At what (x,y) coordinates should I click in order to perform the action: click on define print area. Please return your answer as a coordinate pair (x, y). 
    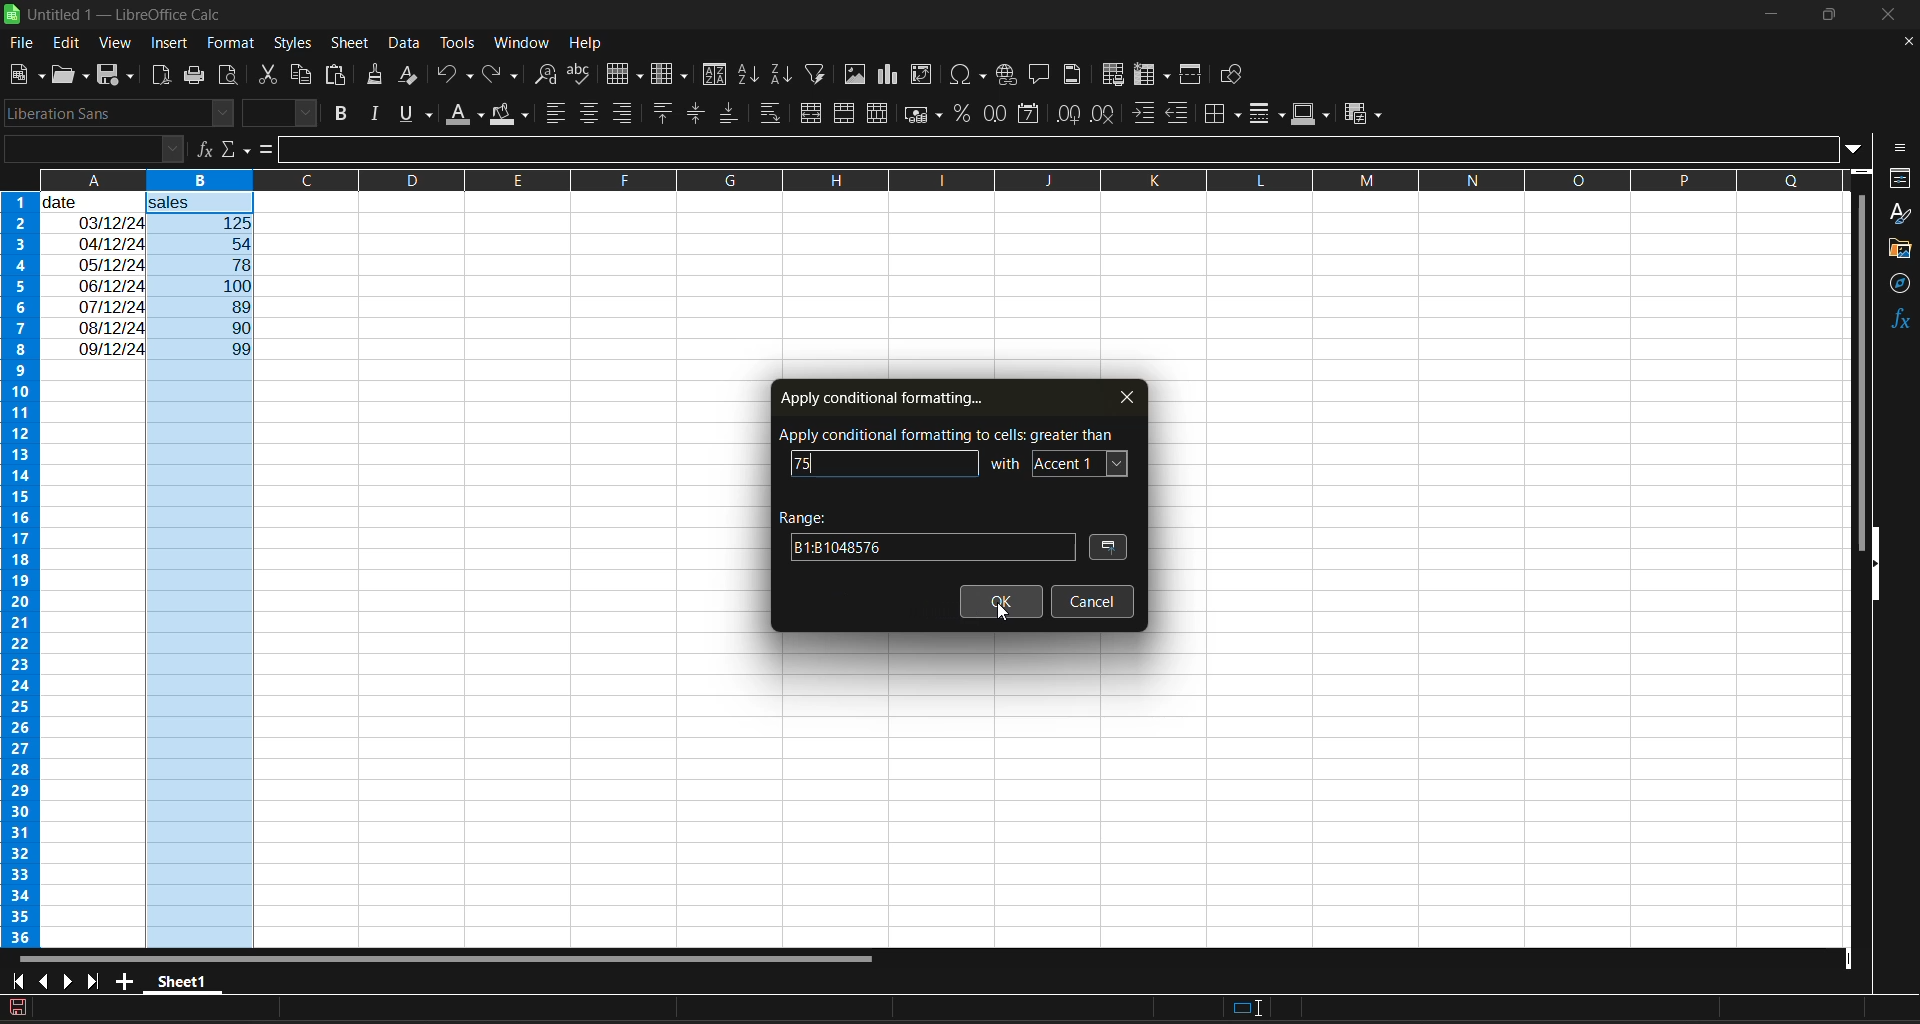
    Looking at the image, I should click on (1117, 76).